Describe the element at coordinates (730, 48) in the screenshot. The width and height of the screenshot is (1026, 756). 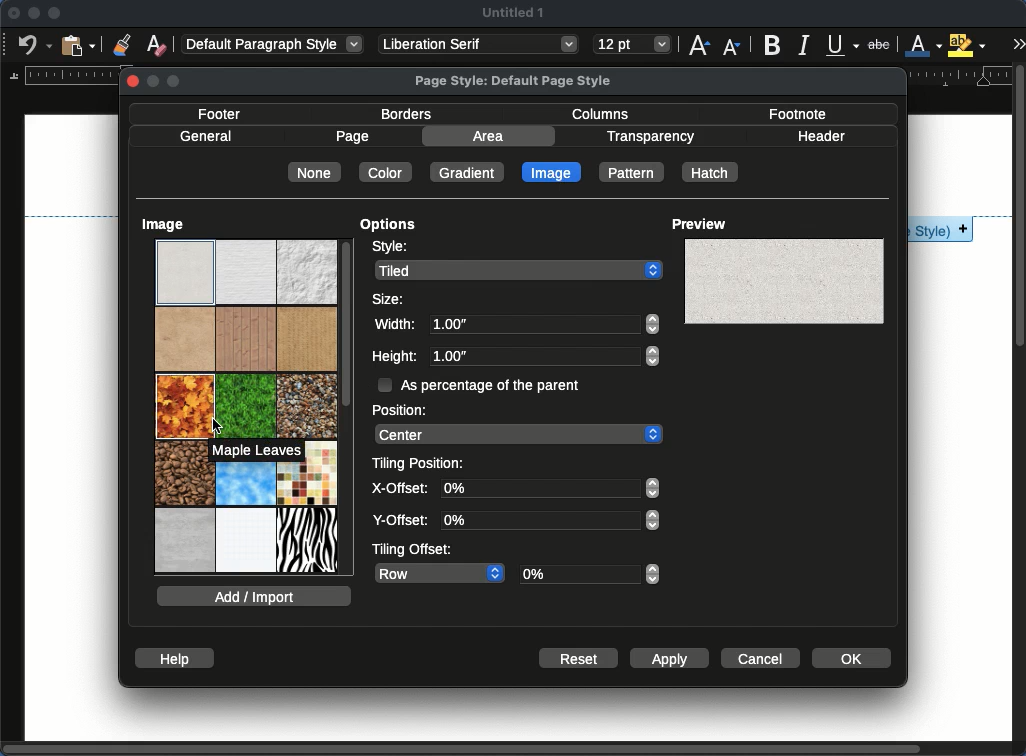
I see `decrease size` at that location.